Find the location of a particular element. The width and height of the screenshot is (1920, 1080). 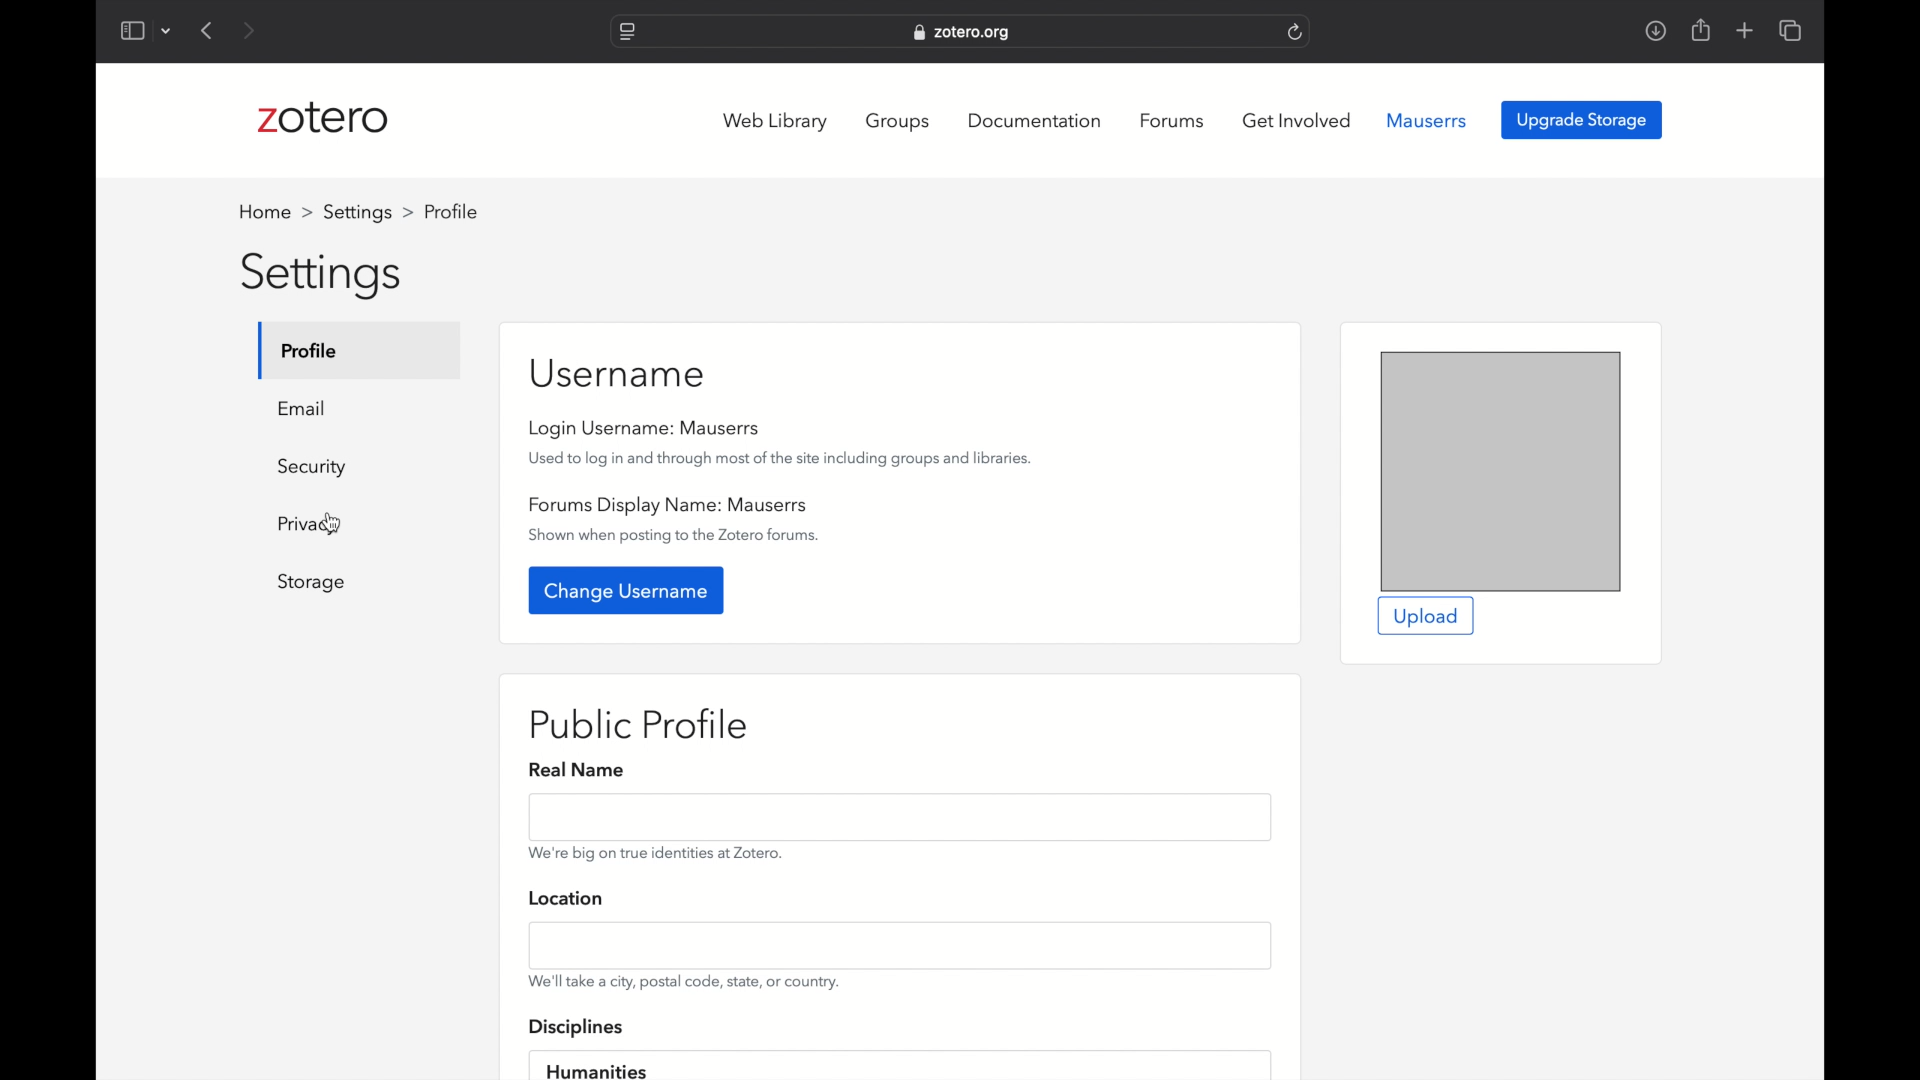

share is located at coordinates (1699, 30).